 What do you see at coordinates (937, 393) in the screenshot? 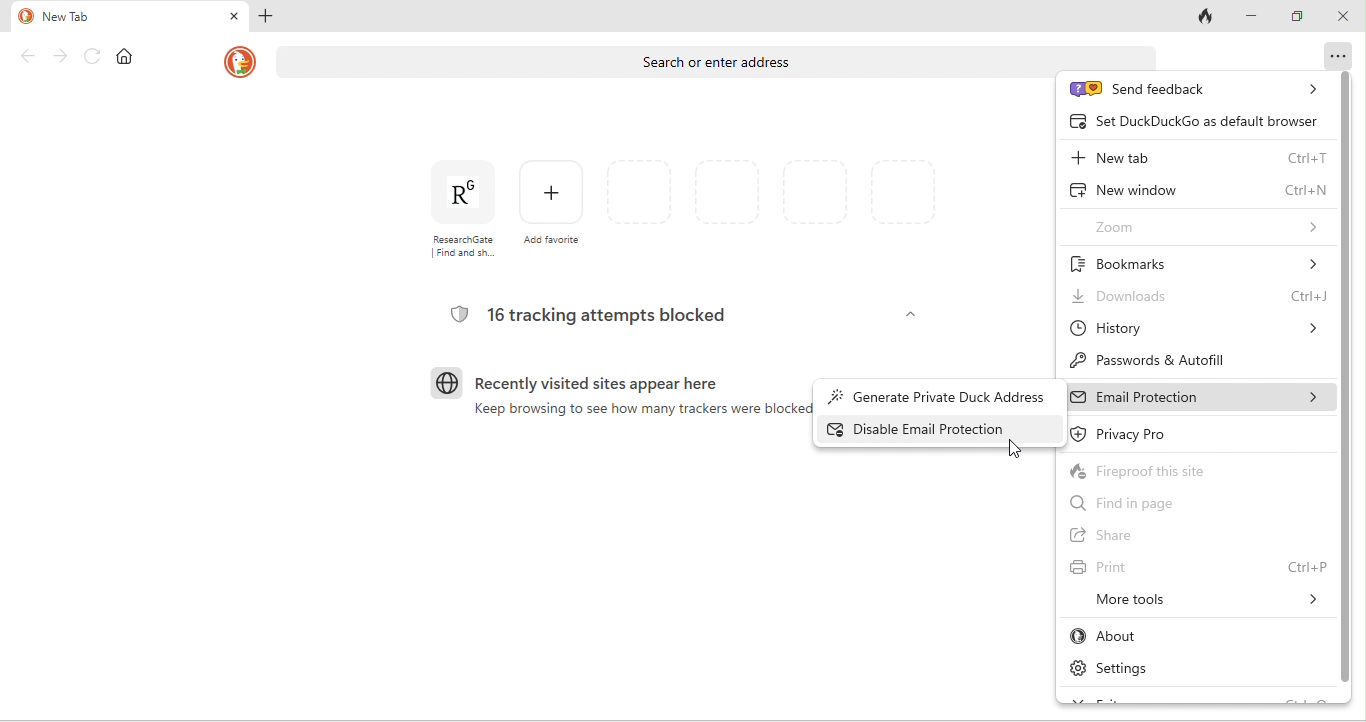
I see `generate private duck address` at bounding box center [937, 393].